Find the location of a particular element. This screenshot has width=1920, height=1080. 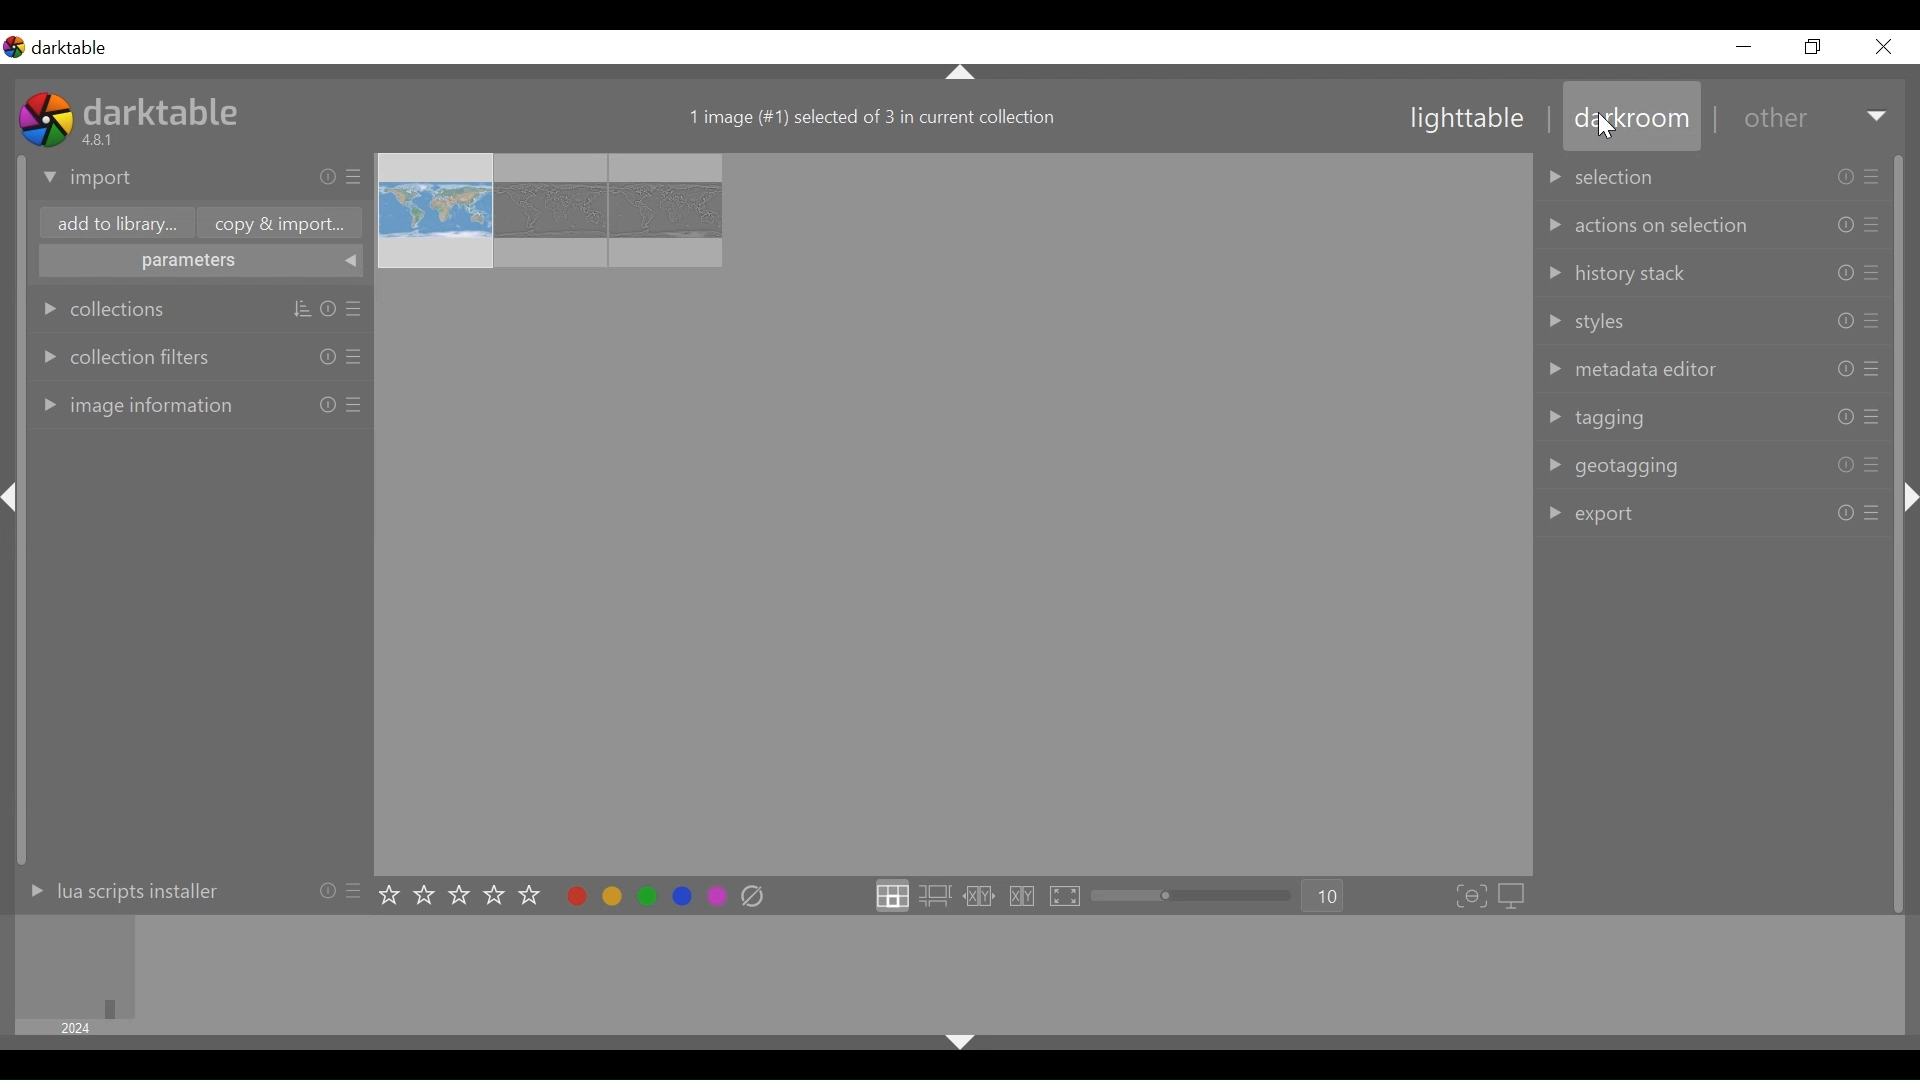

copy & Import is located at coordinates (281, 224).